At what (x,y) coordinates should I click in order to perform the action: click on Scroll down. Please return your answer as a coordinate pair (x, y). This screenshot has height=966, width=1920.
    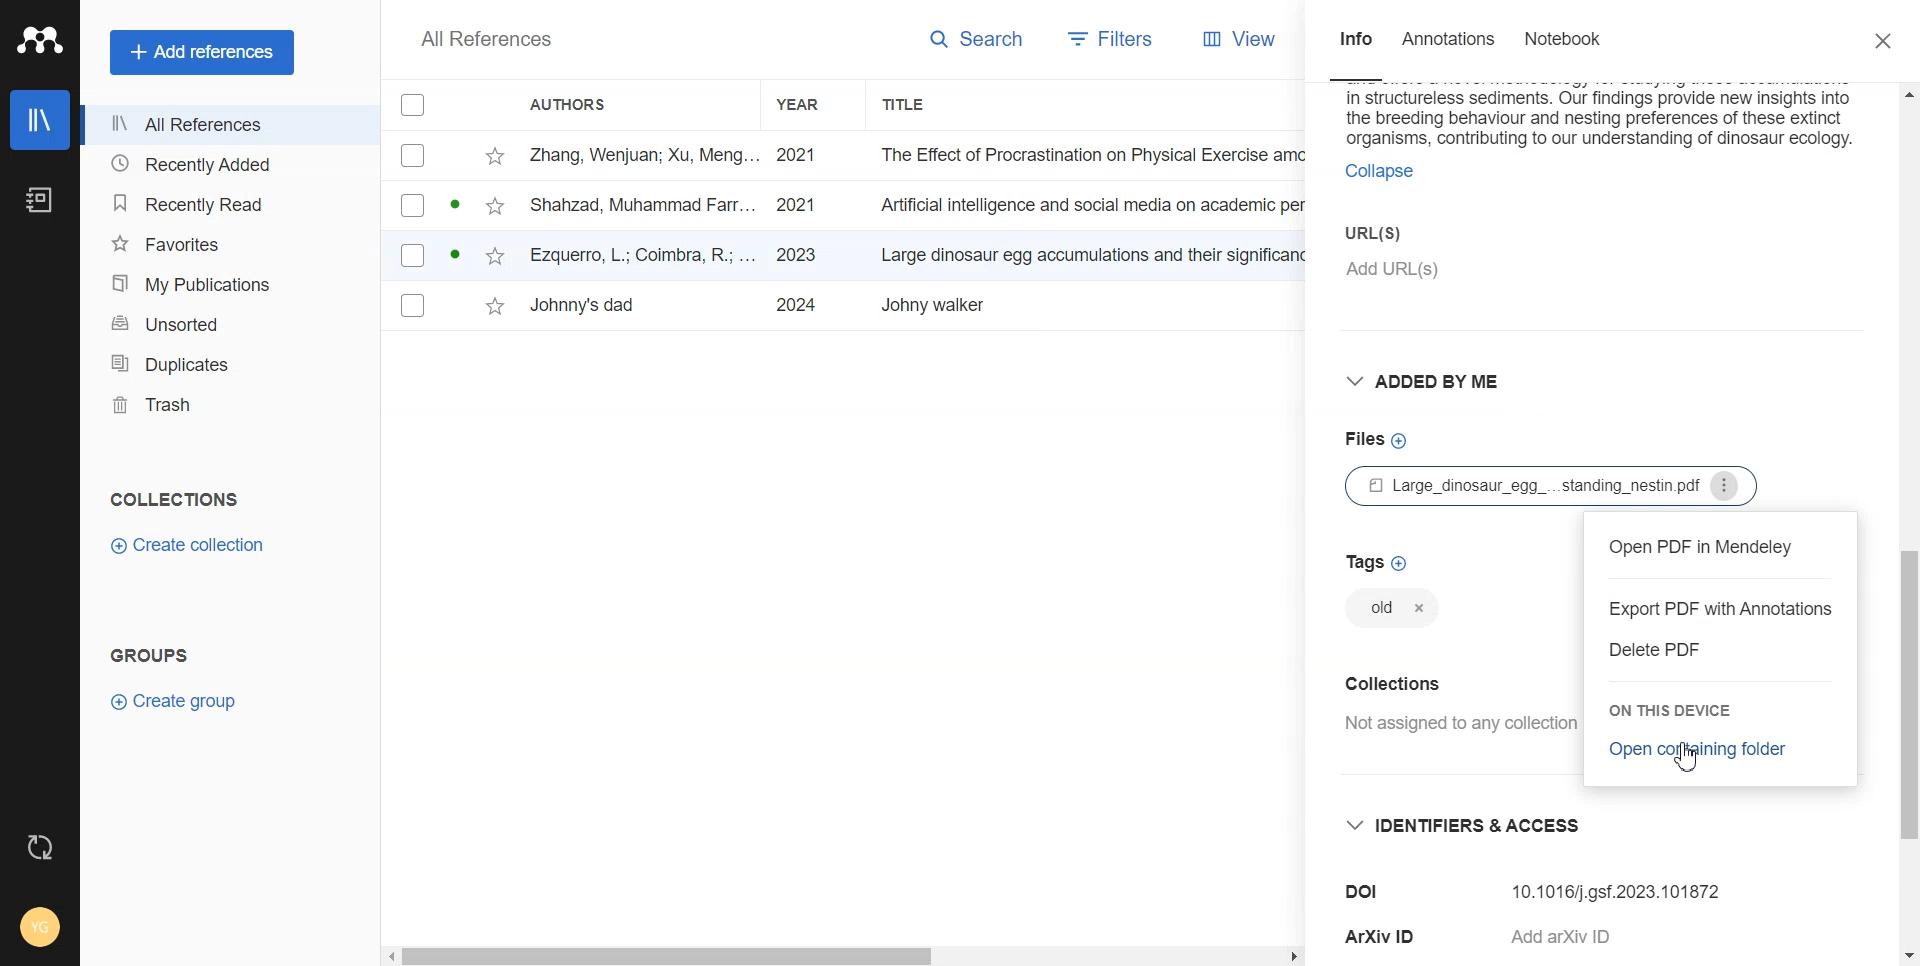
    Looking at the image, I should click on (1906, 954).